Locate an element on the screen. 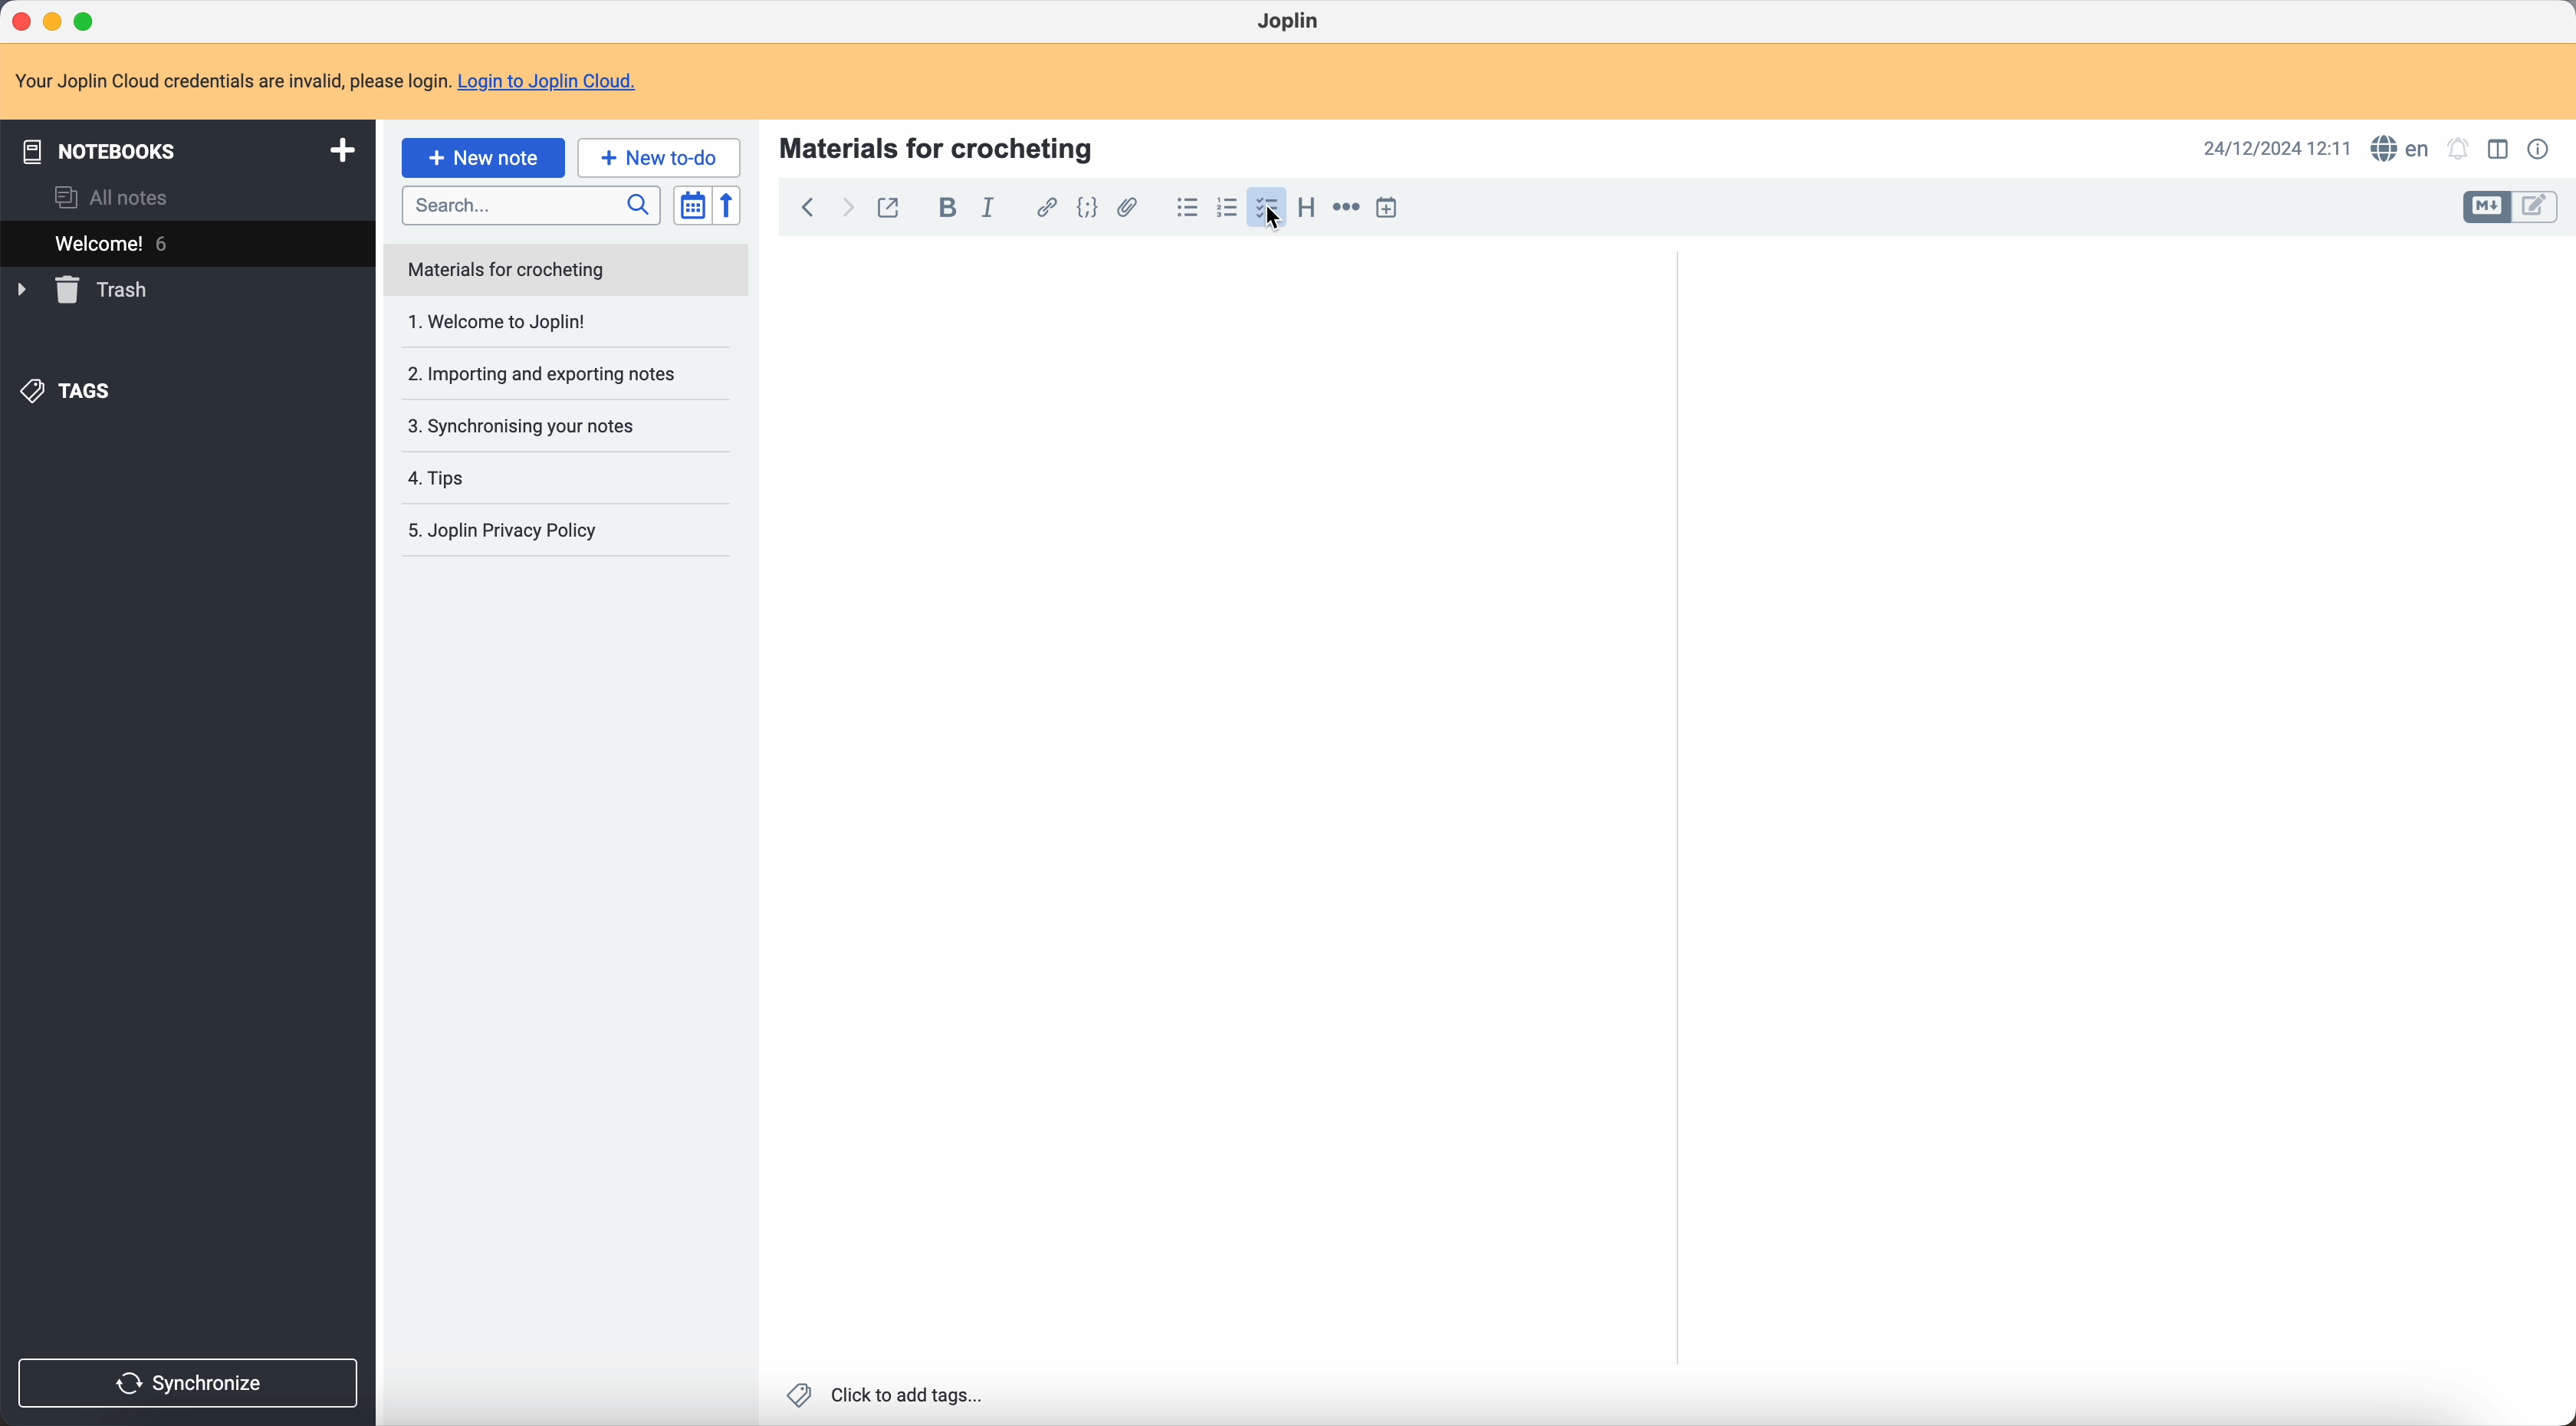 Image resolution: width=2576 pixels, height=1426 pixels. Cursor is located at coordinates (1279, 224).